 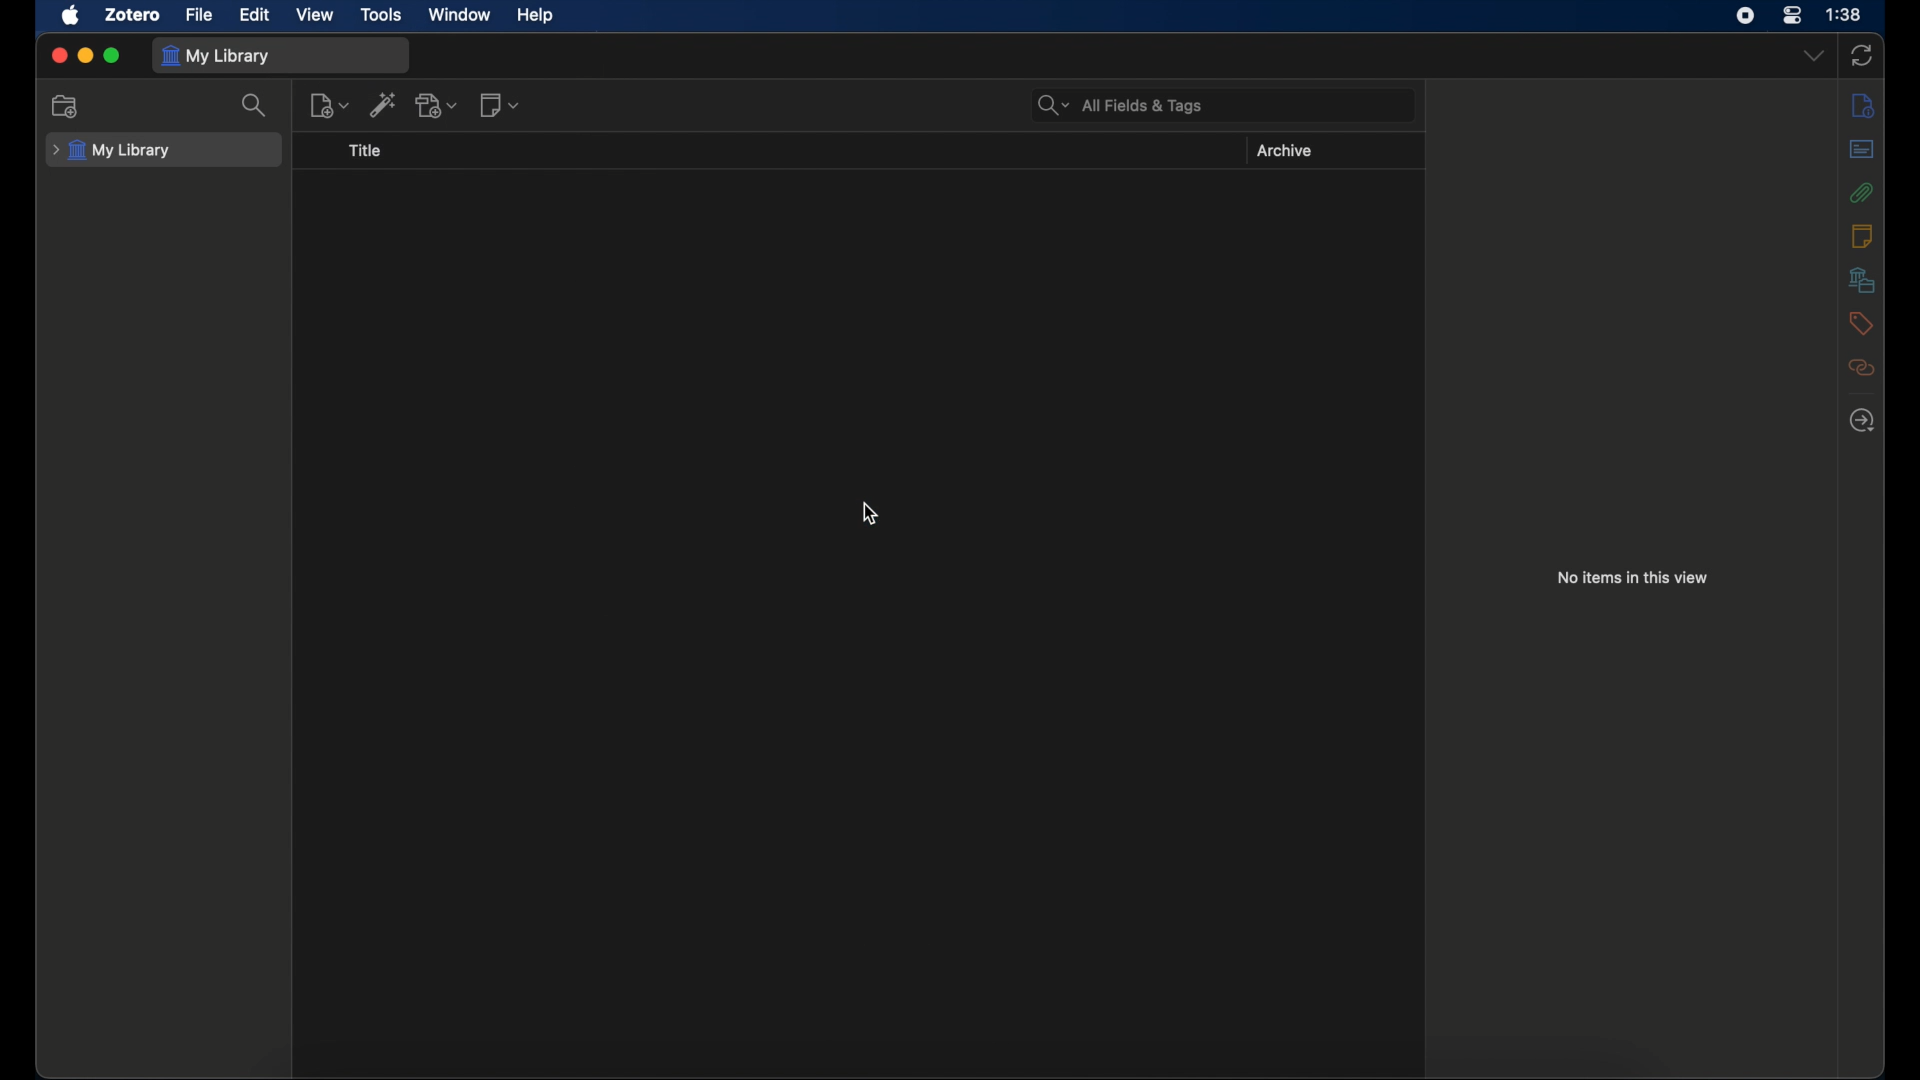 I want to click on new collections, so click(x=67, y=107).